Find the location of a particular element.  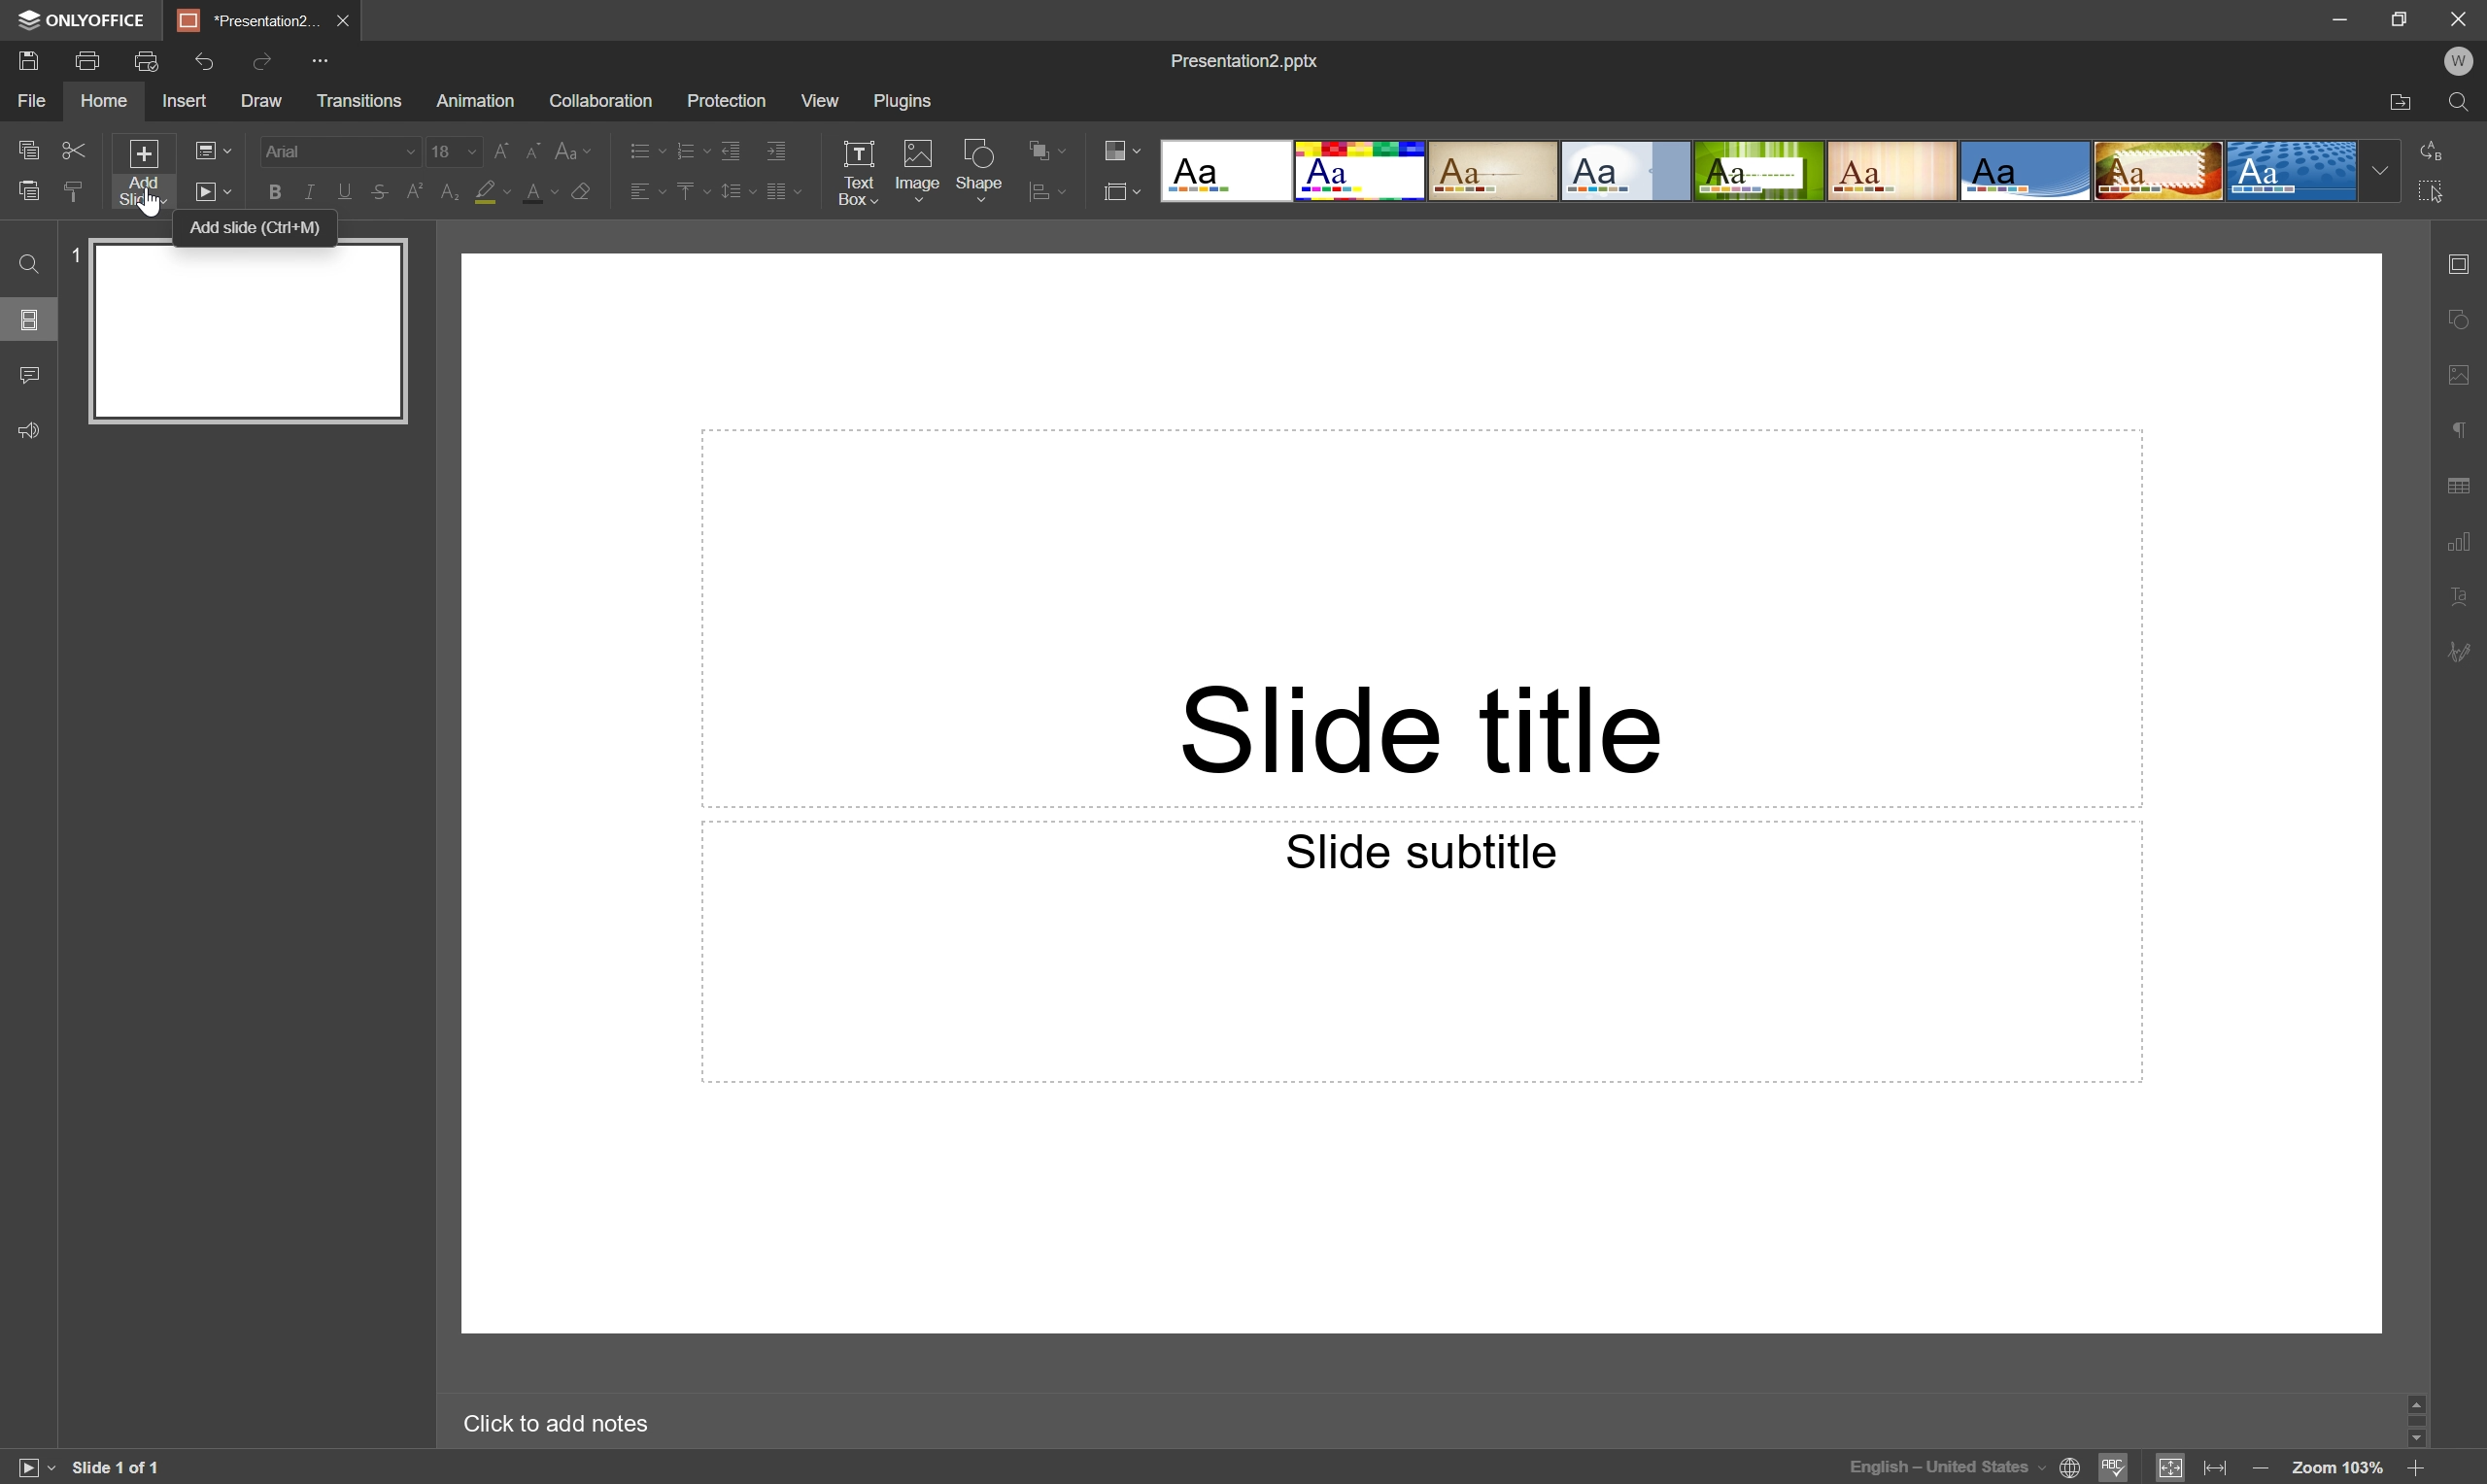

Comments is located at coordinates (28, 375).